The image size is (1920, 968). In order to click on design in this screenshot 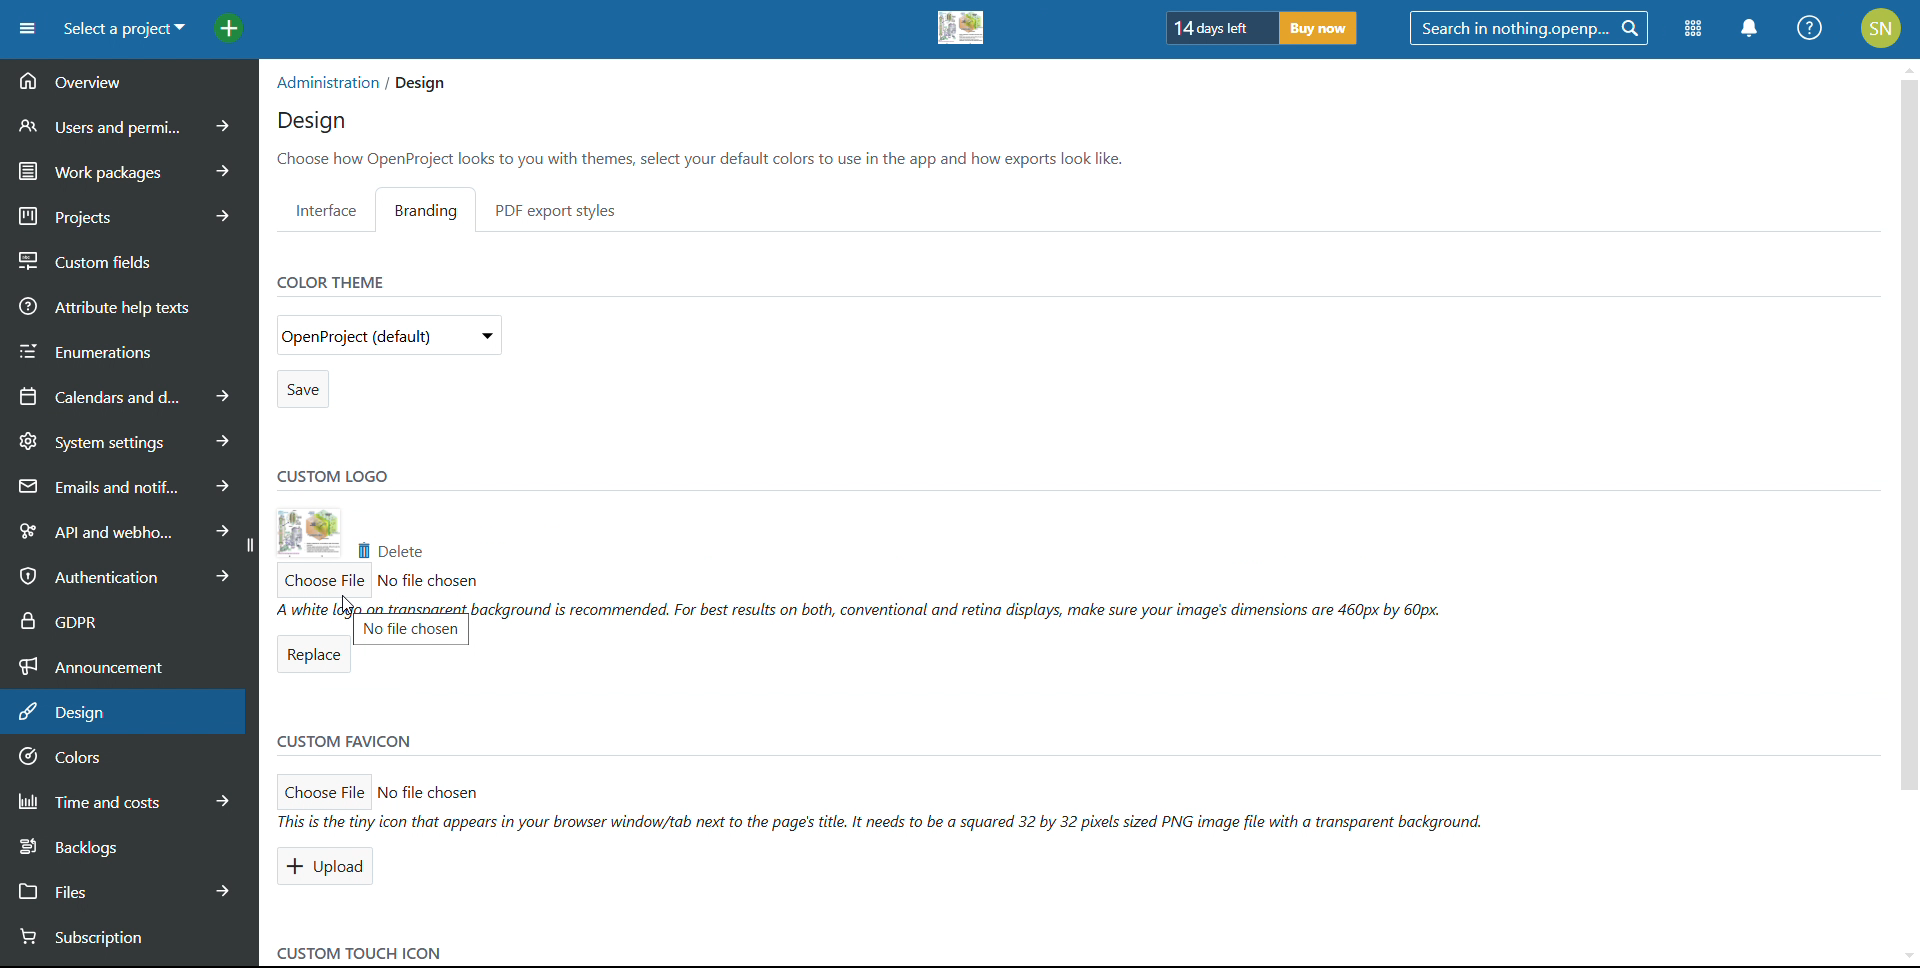, I will do `click(312, 122)`.